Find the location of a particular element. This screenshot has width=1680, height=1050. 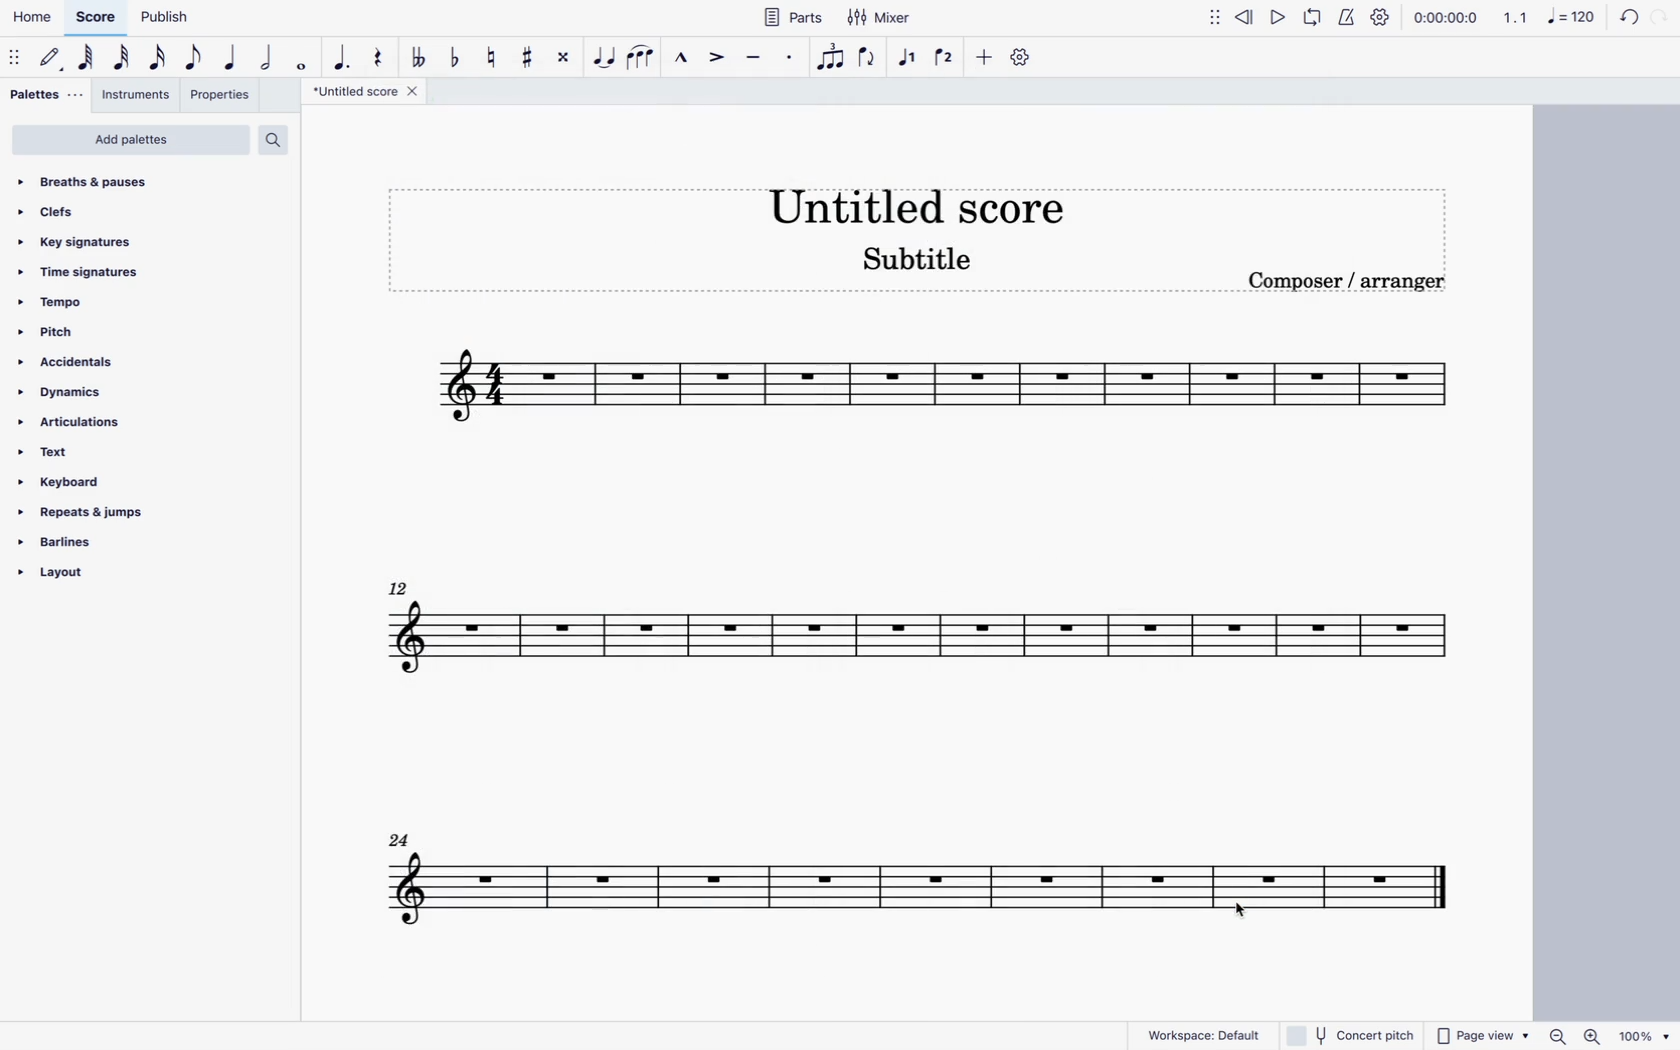

accent  is located at coordinates (719, 62).